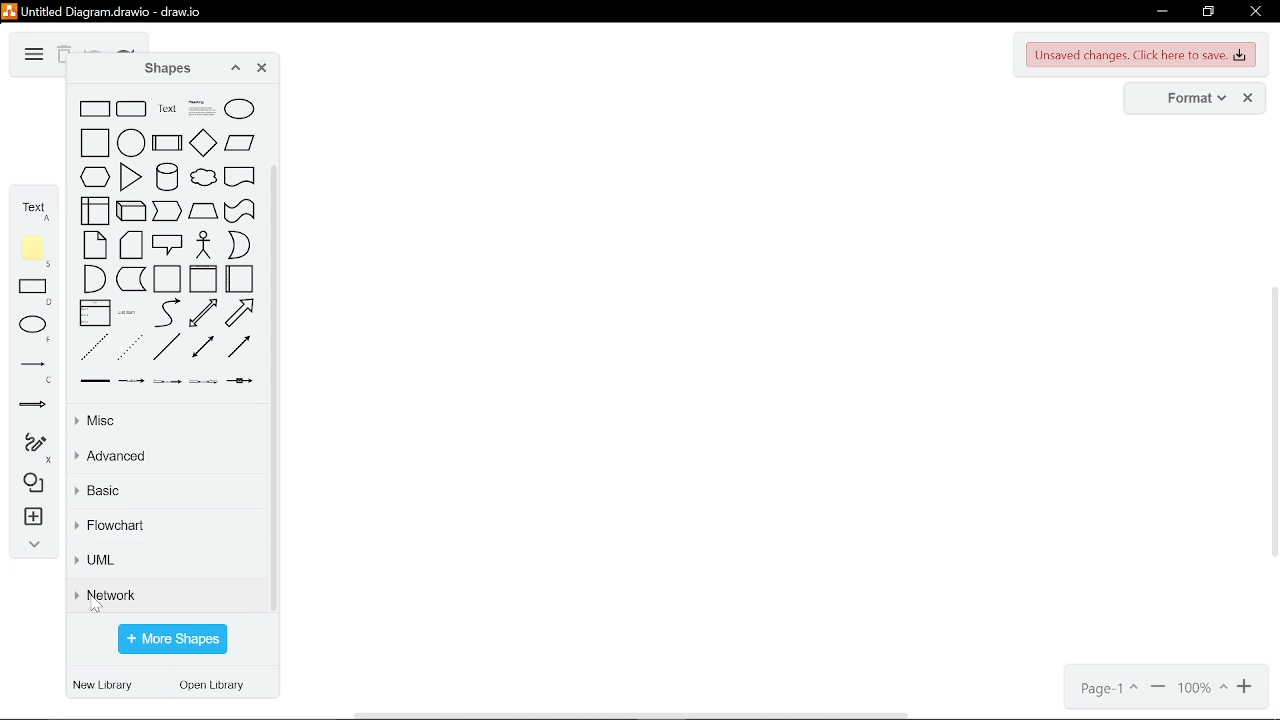 This screenshot has height=720, width=1280. Describe the element at coordinates (34, 208) in the screenshot. I see `text` at that location.